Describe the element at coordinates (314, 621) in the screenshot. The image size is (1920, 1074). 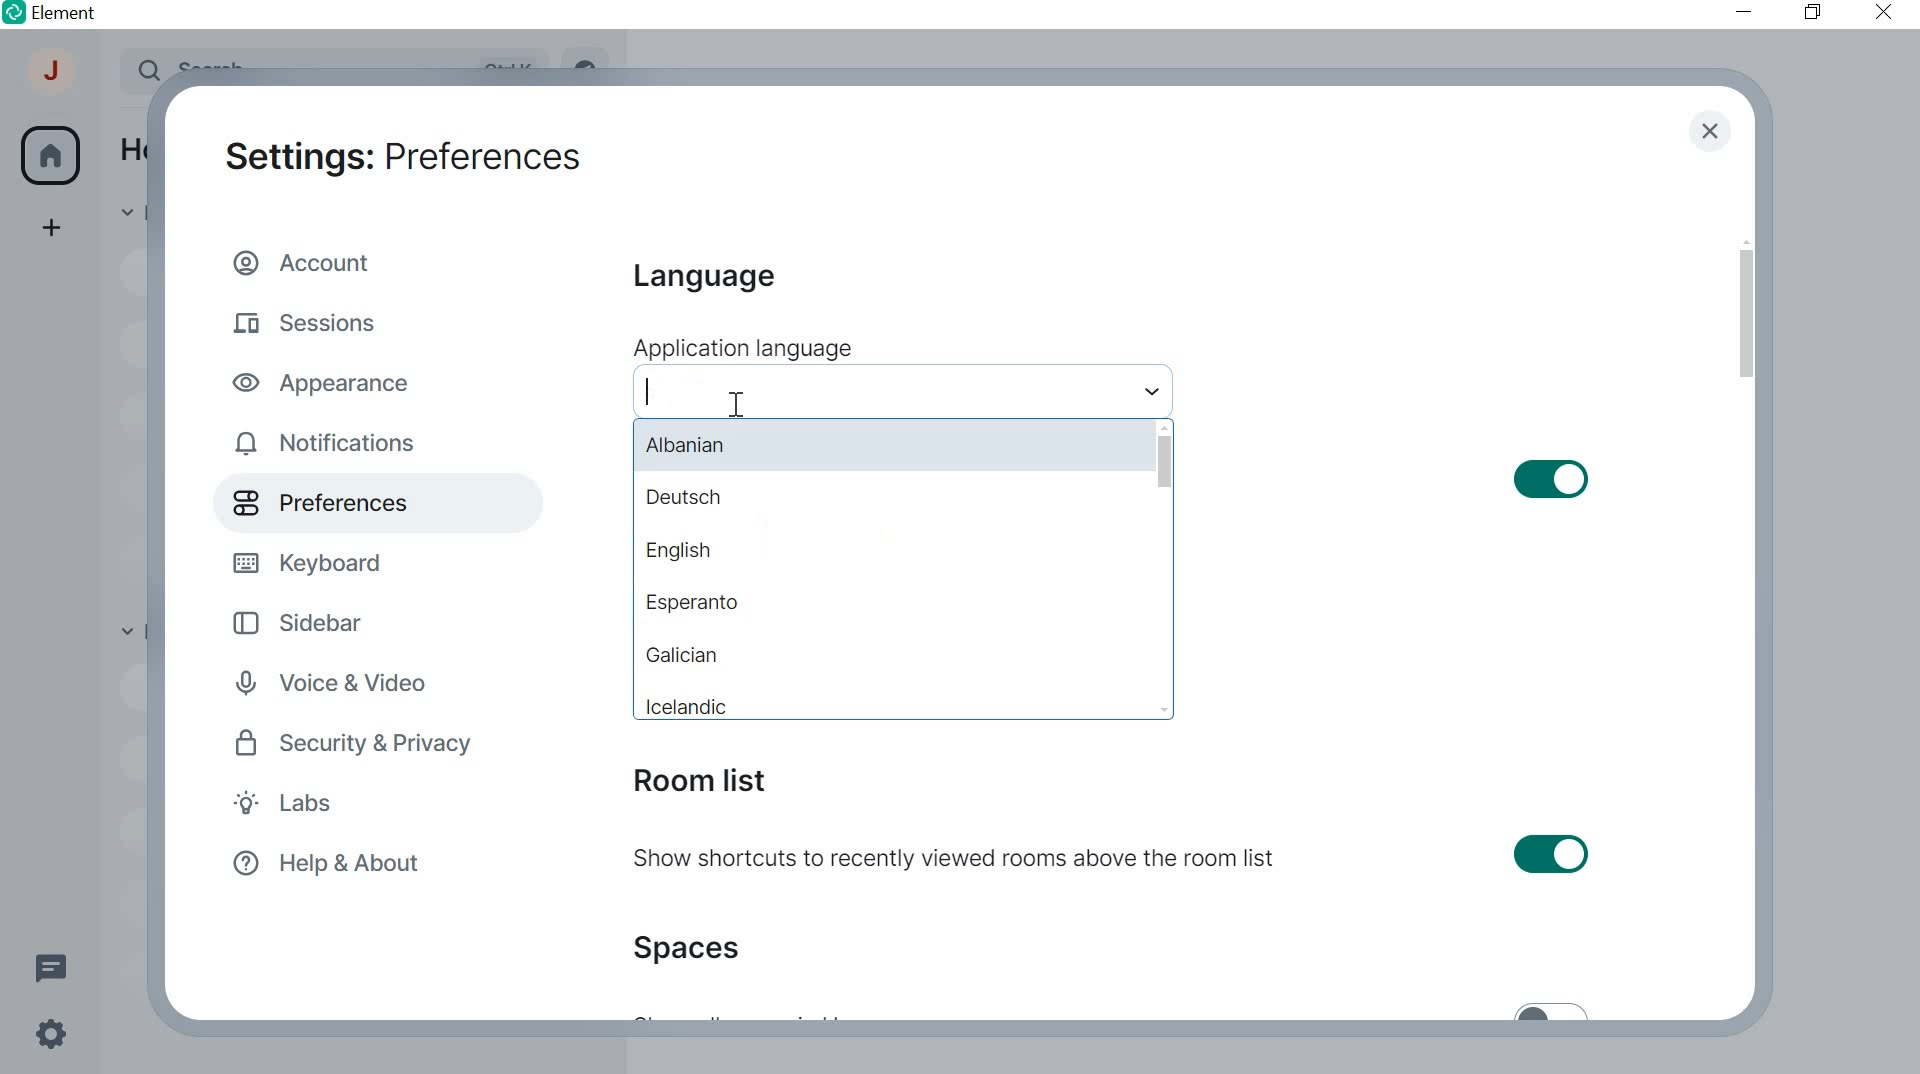
I see `SIDEBAR` at that location.